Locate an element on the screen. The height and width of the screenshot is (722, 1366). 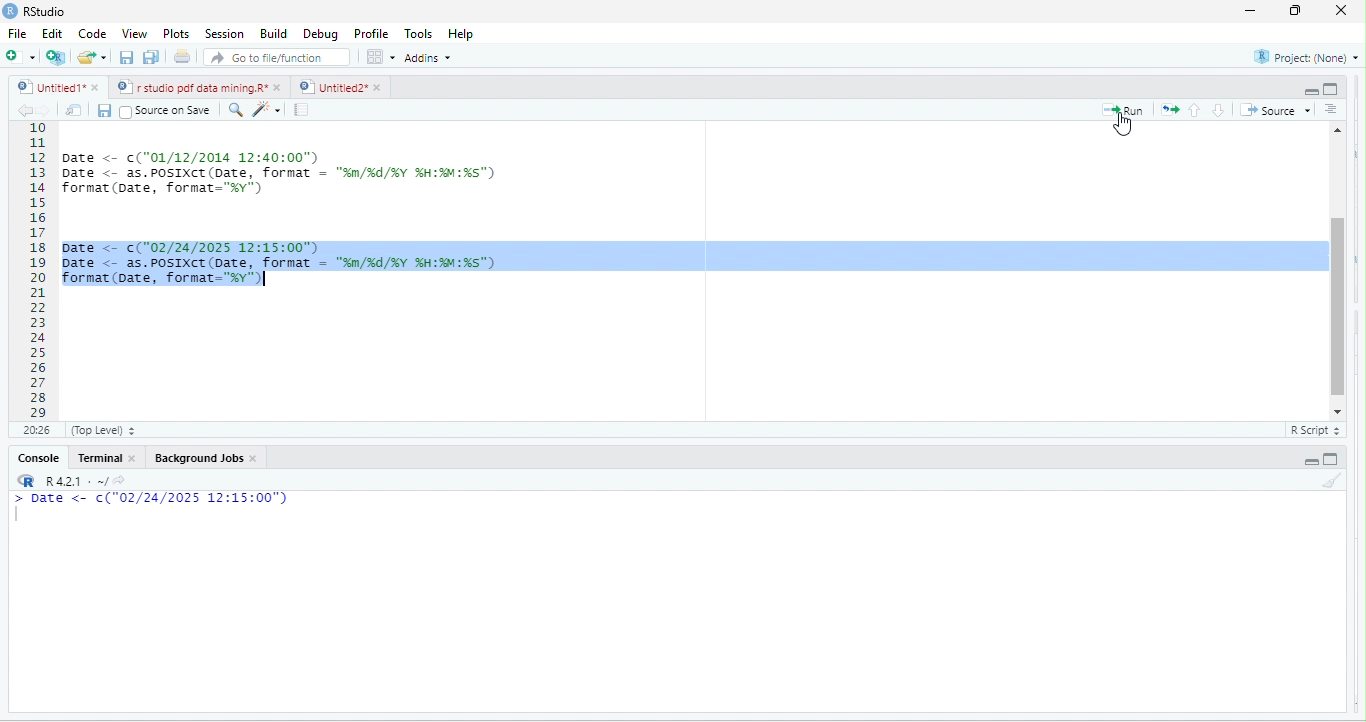
close is located at coordinates (94, 87).